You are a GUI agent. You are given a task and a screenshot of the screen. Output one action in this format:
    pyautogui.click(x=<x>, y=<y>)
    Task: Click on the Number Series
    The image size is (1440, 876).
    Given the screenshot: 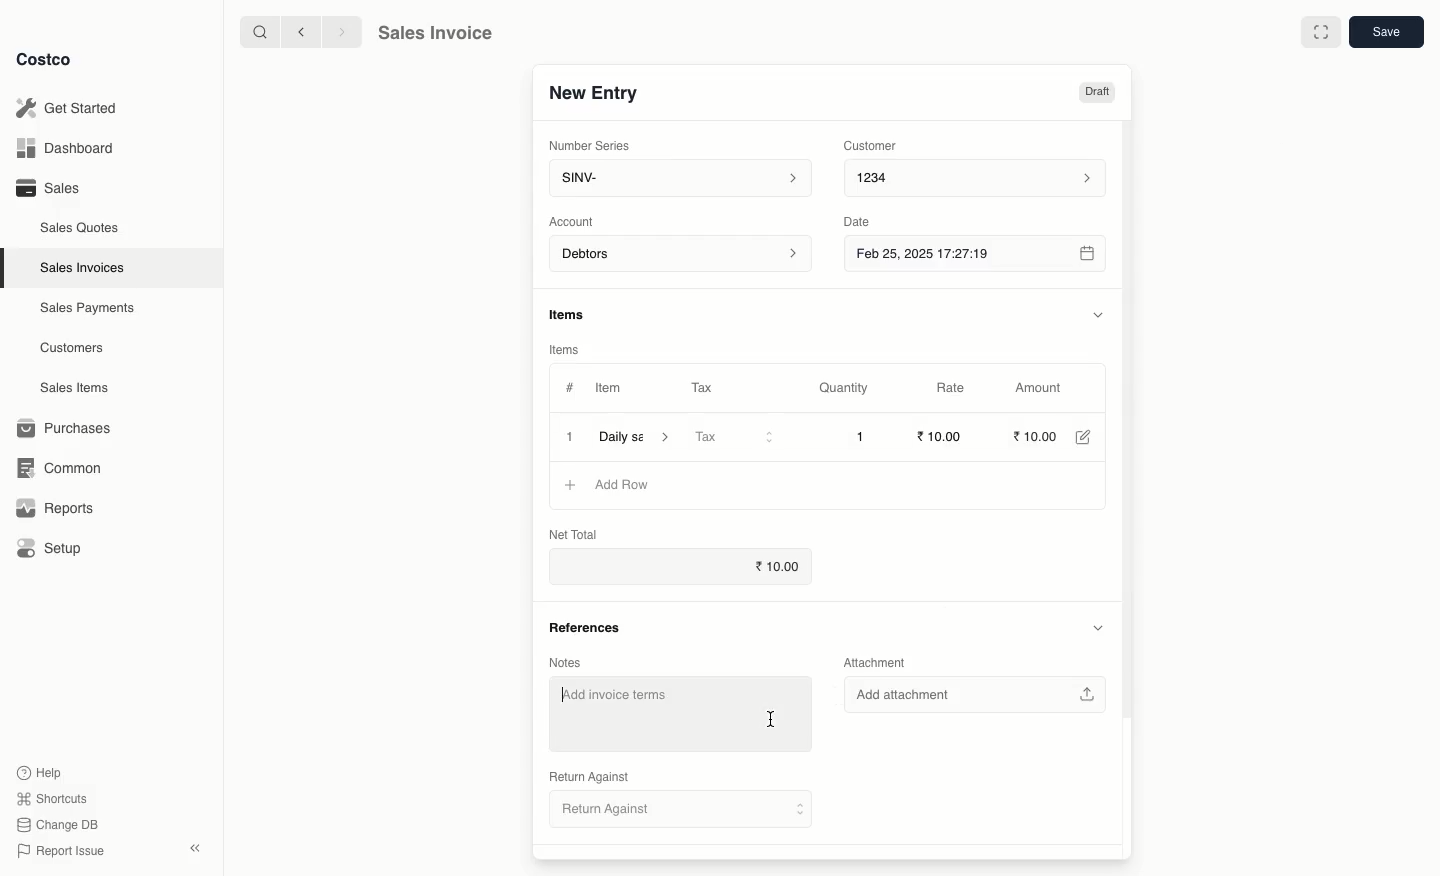 What is the action you would take?
    pyautogui.click(x=590, y=145)
    